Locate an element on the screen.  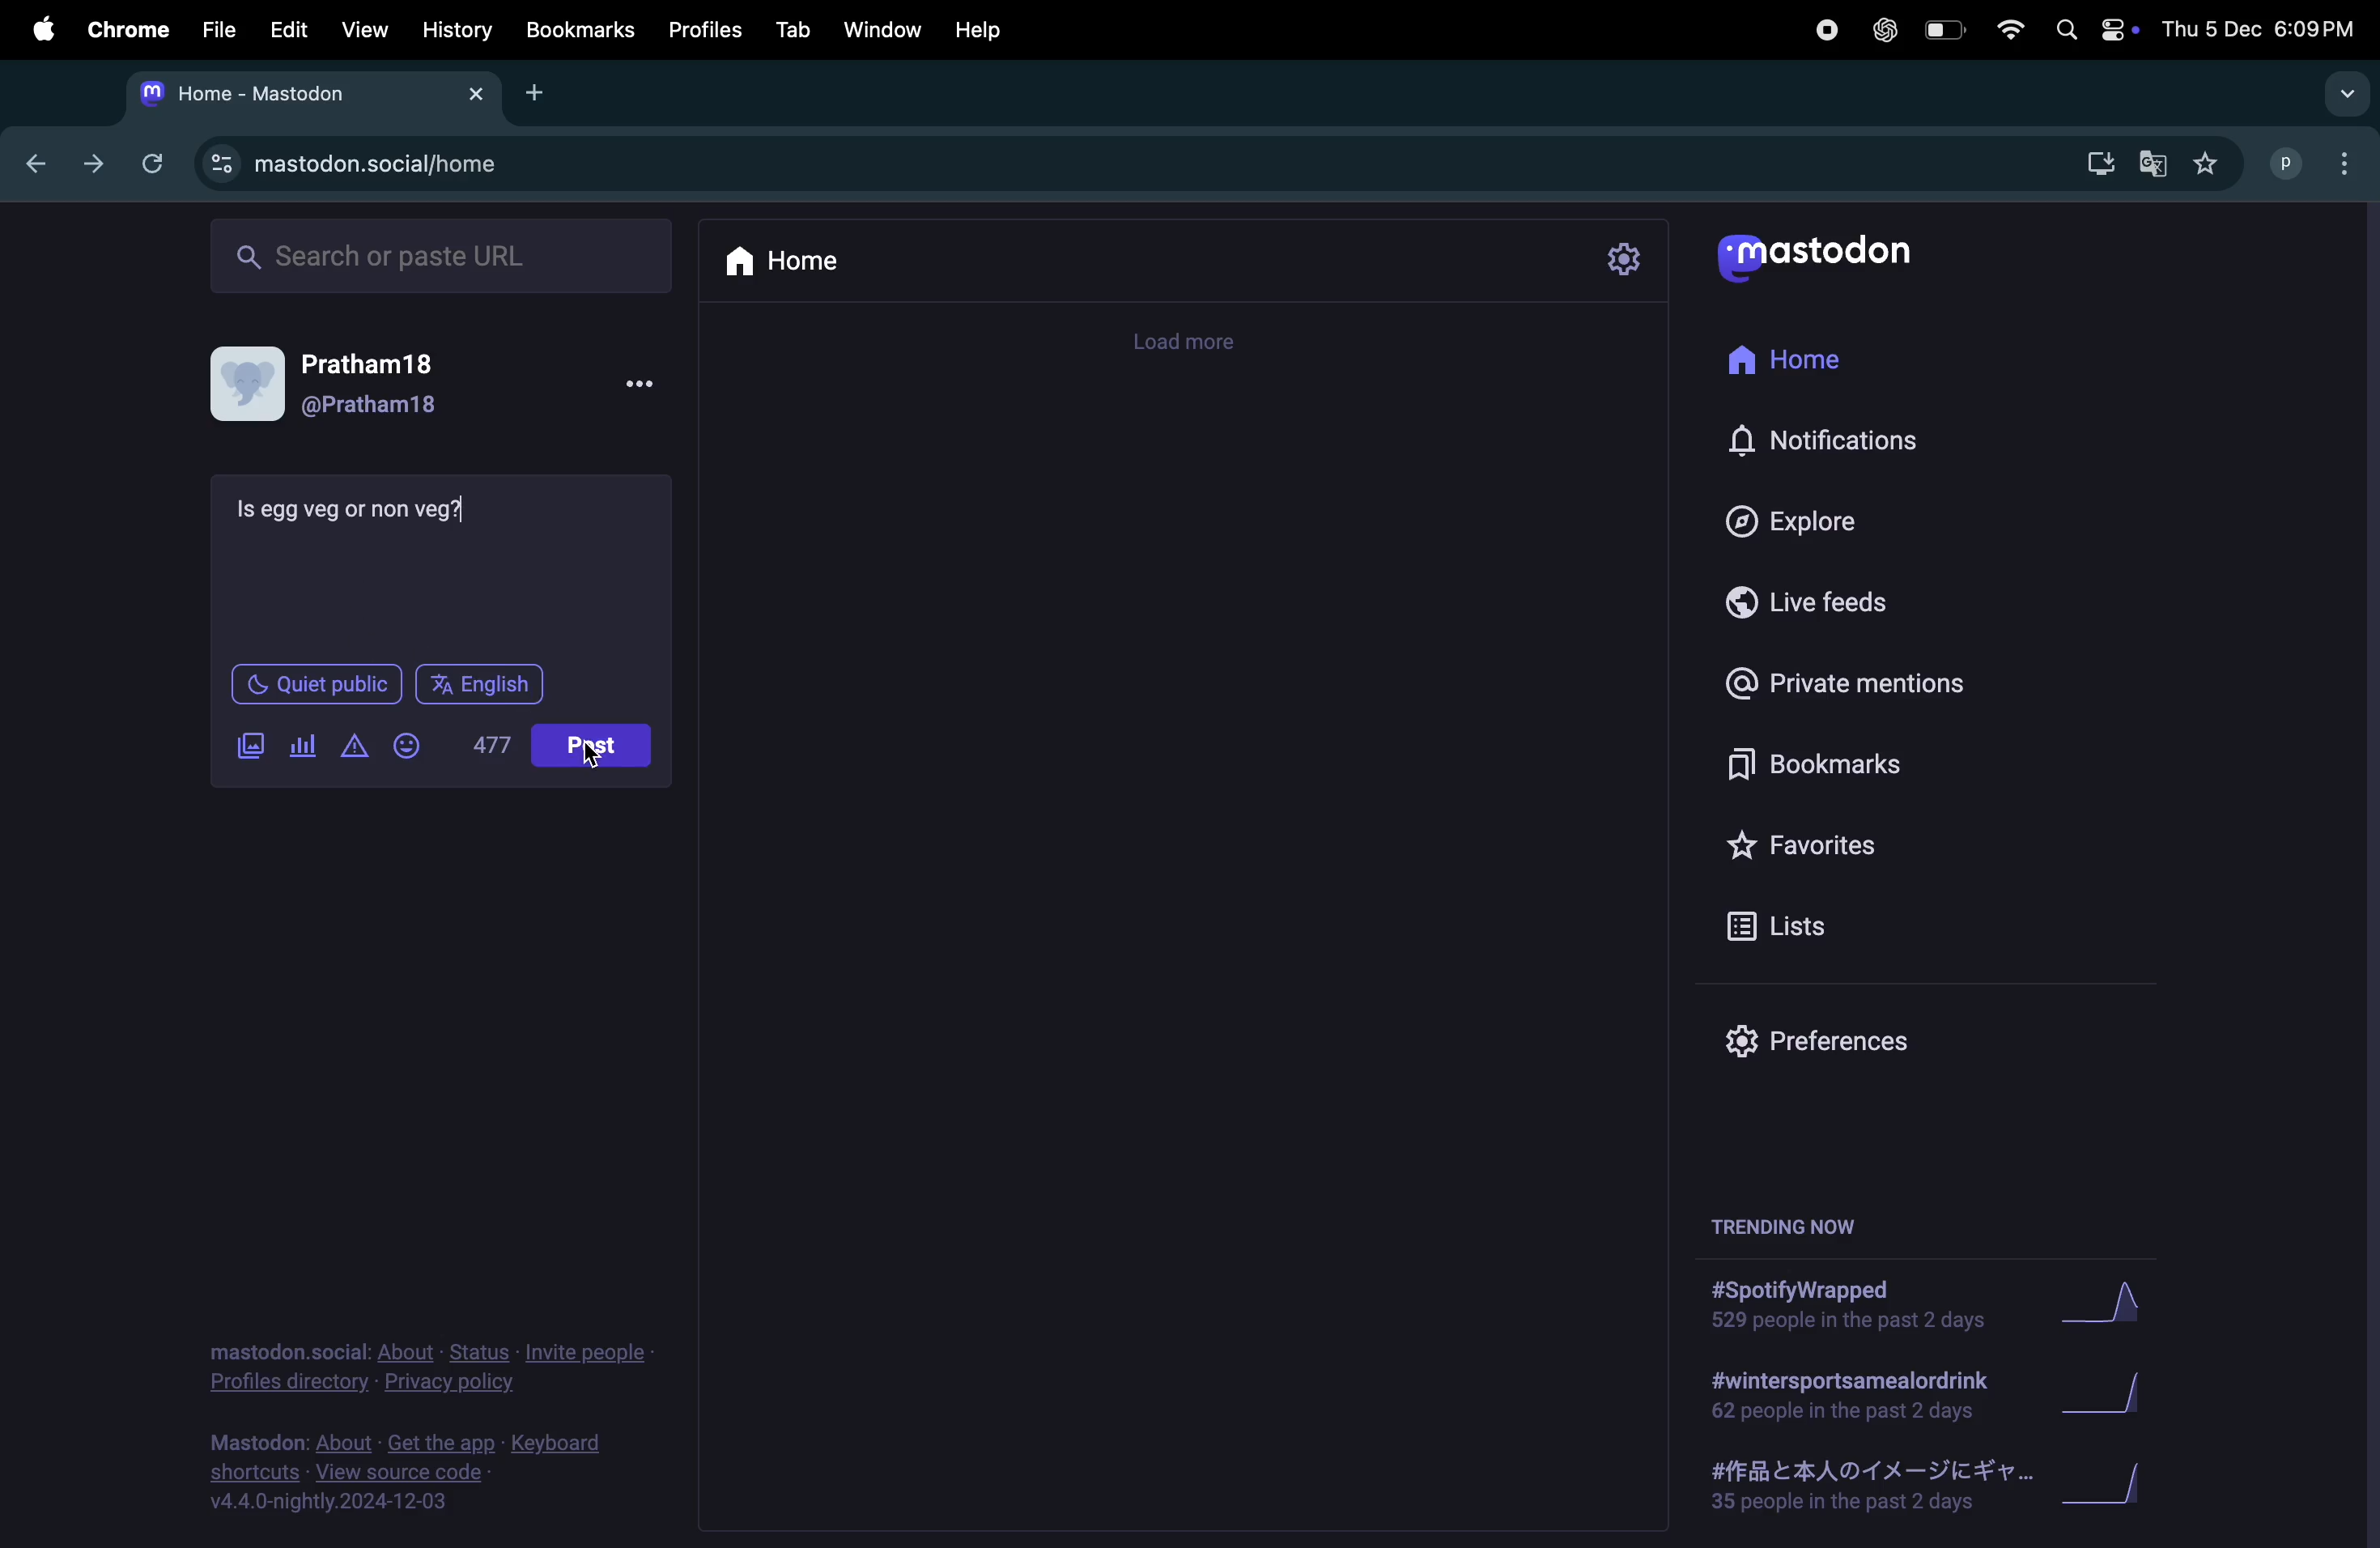
trending now is located at coordinates (1794, 1217).